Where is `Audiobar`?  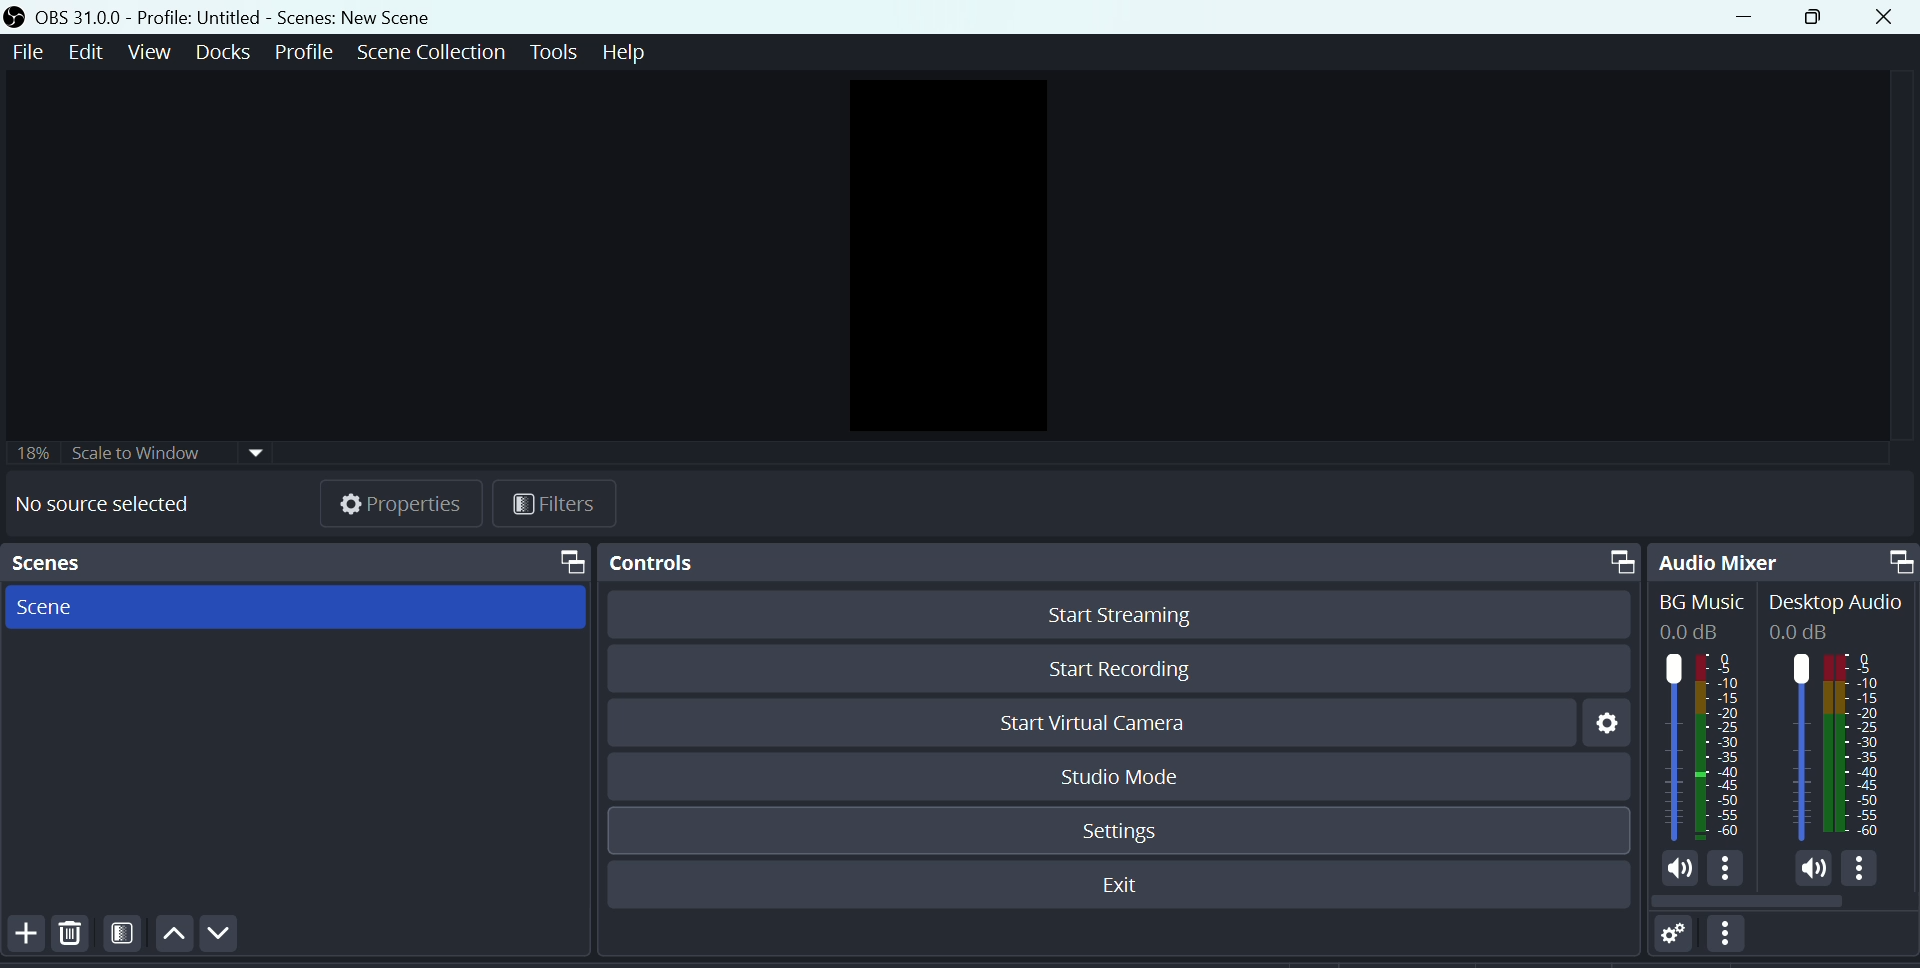 Audiobar is located at coordinates (1782, 750).